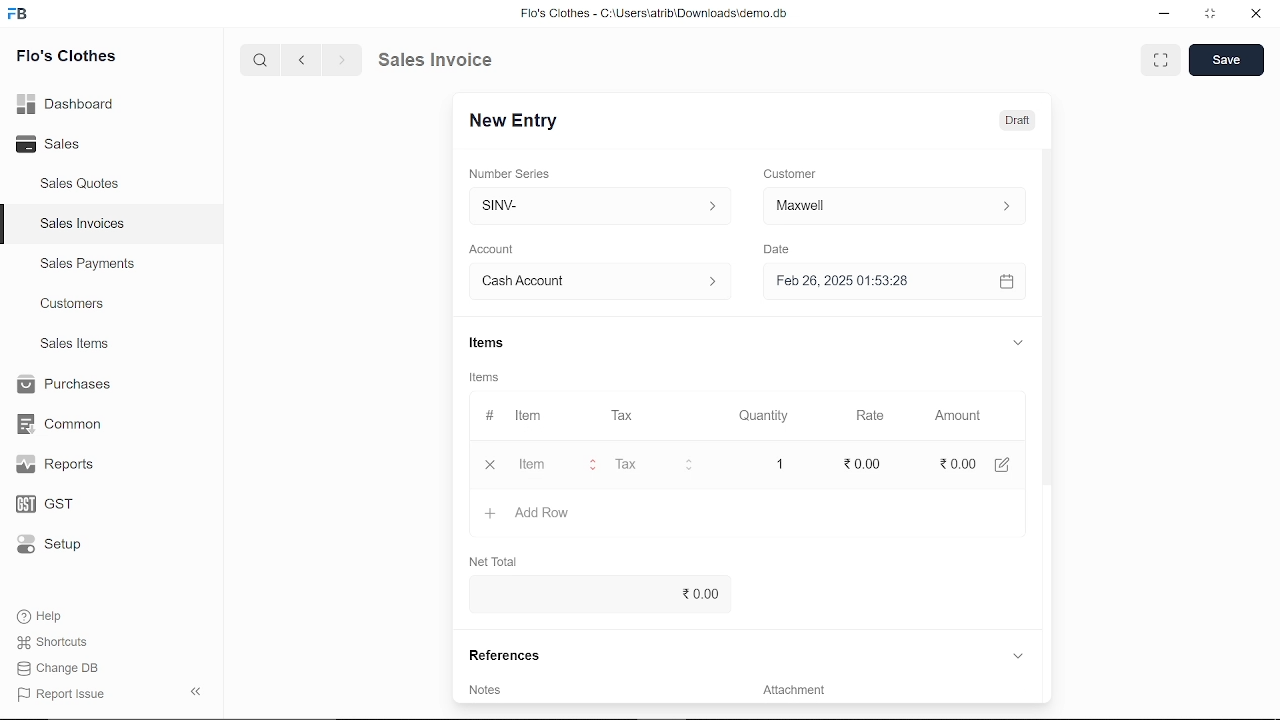 The image size is (1280, 720). Describe the element at coordinates (594, 595) in the screenshot. I see `0.00` at that location.